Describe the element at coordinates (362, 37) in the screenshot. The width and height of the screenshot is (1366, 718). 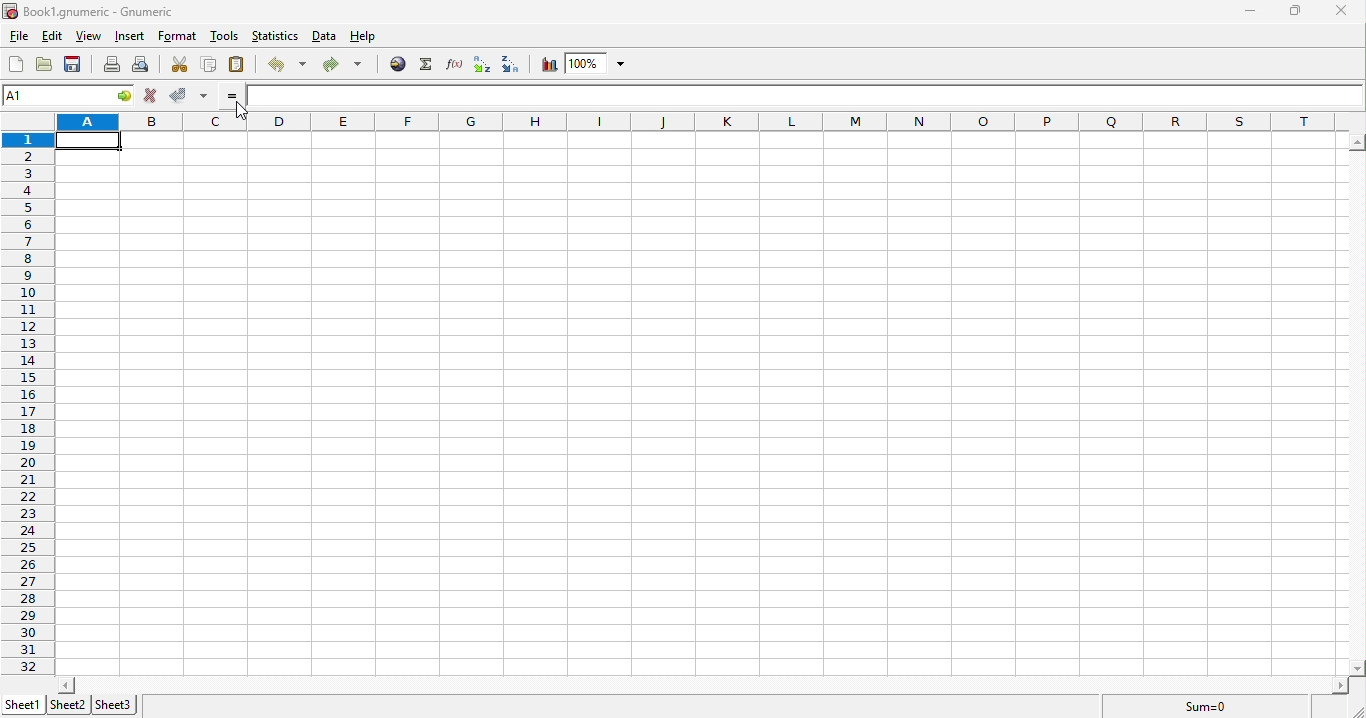
I see `help` at that location.